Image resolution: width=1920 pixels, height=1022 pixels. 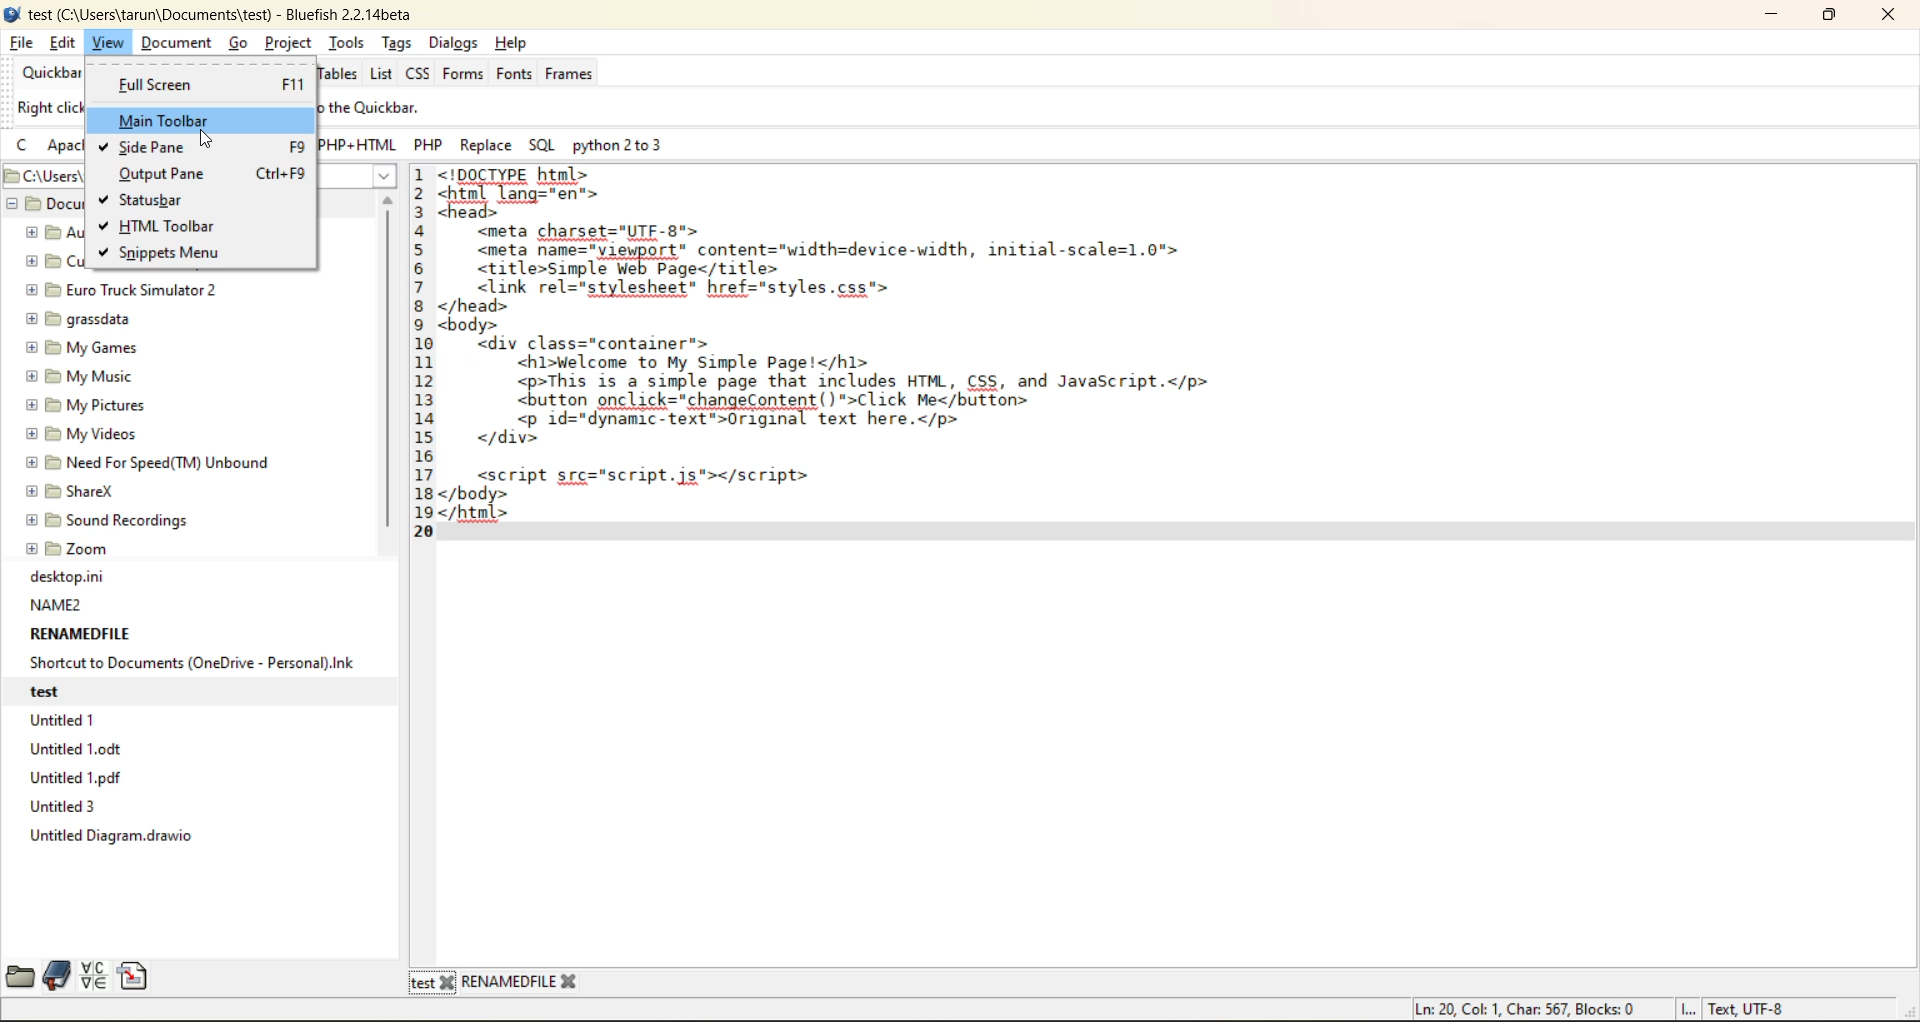 What do you see at coordinates (136, 976) in the screenshot?
I see `snippets` at bounding box center [136, 976].